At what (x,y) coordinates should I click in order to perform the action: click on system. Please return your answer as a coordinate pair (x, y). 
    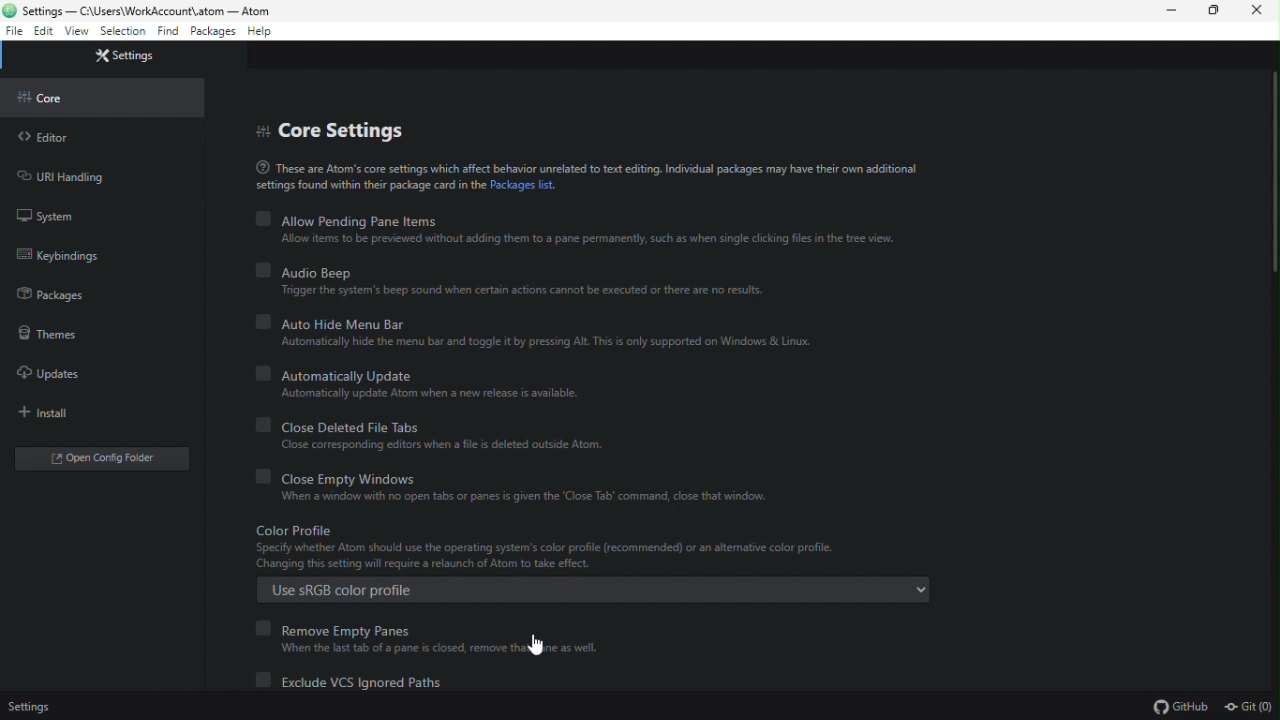
    Looking at the image, I should click on (56, 218).